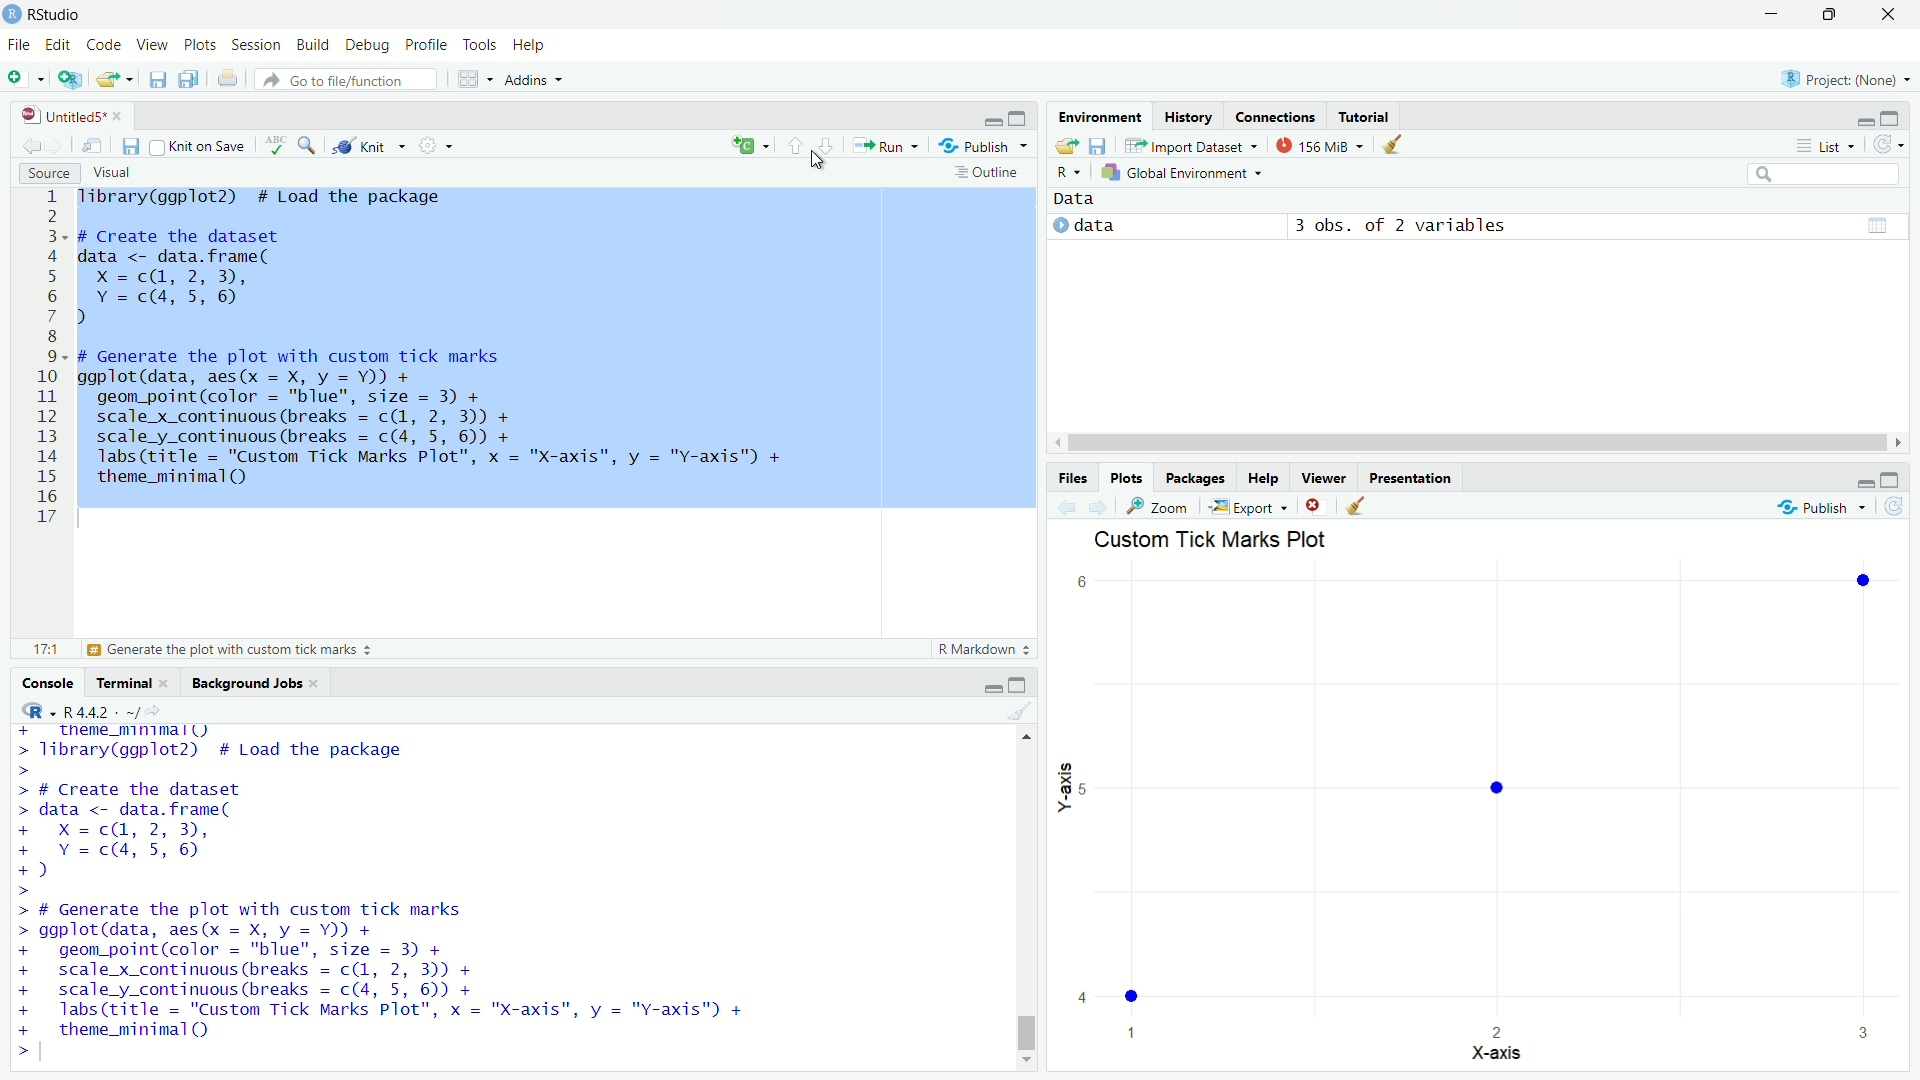 This screenshot has width=1920, height=1080. What do you see at coordinates (95, 145) in the screenshot?
I see `show in new window` at bounding box center [95, 145].